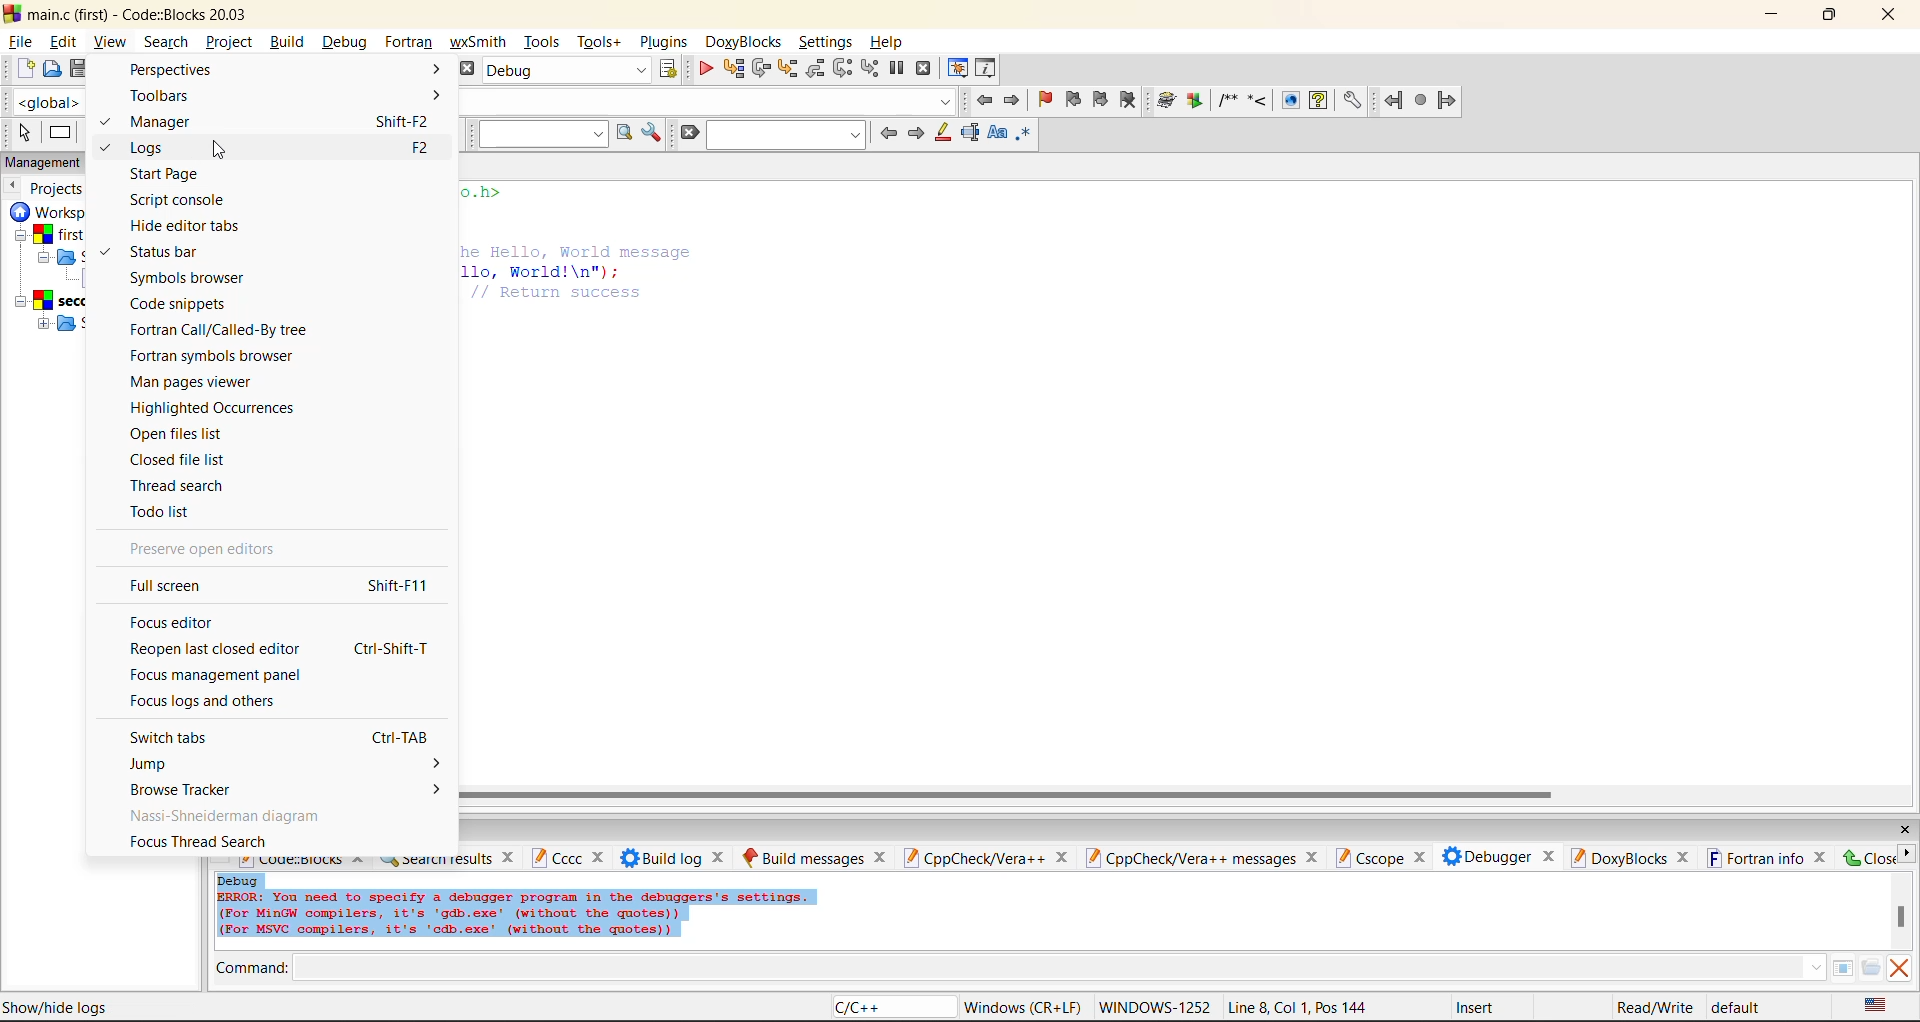 This screenshot has width=1920, height=1022. What do you see at coordinates (170, 253) in the screenshot?
I see `status bar` at bounding box center [170, 253].